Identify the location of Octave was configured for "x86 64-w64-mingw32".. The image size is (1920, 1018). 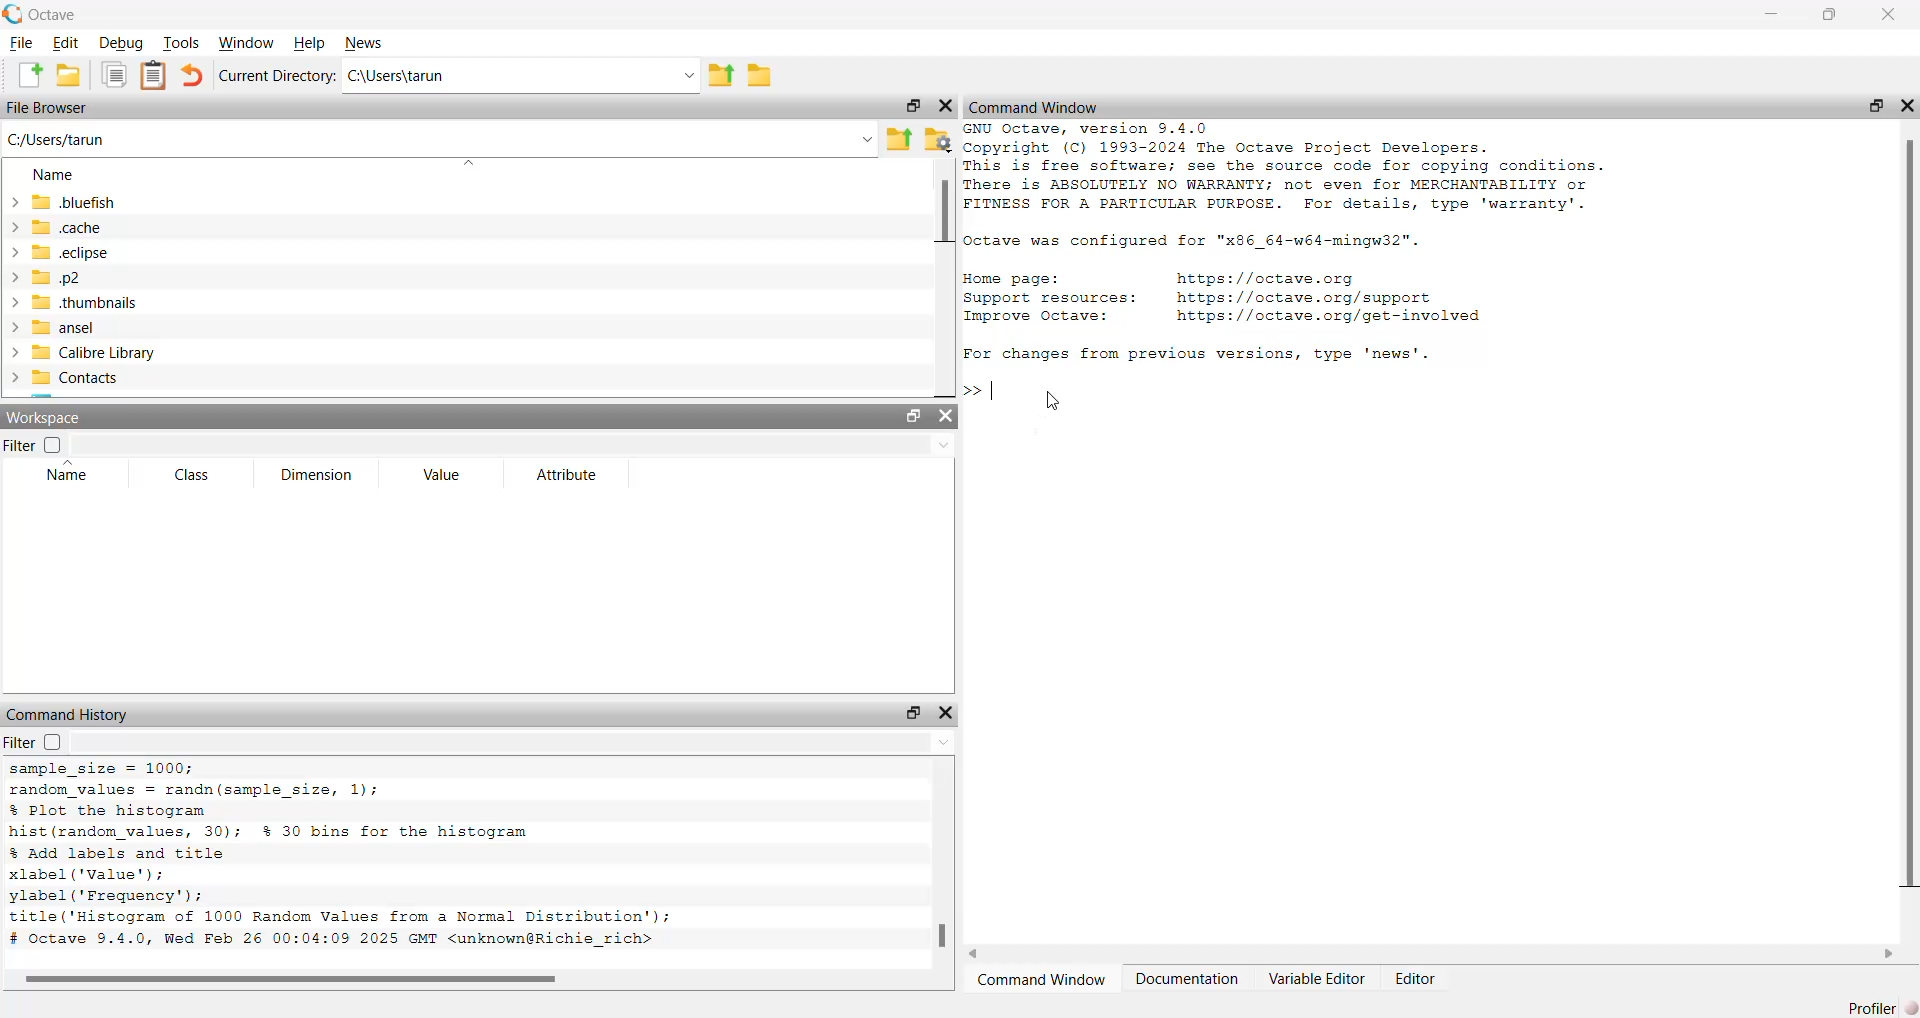
(1192, 241).